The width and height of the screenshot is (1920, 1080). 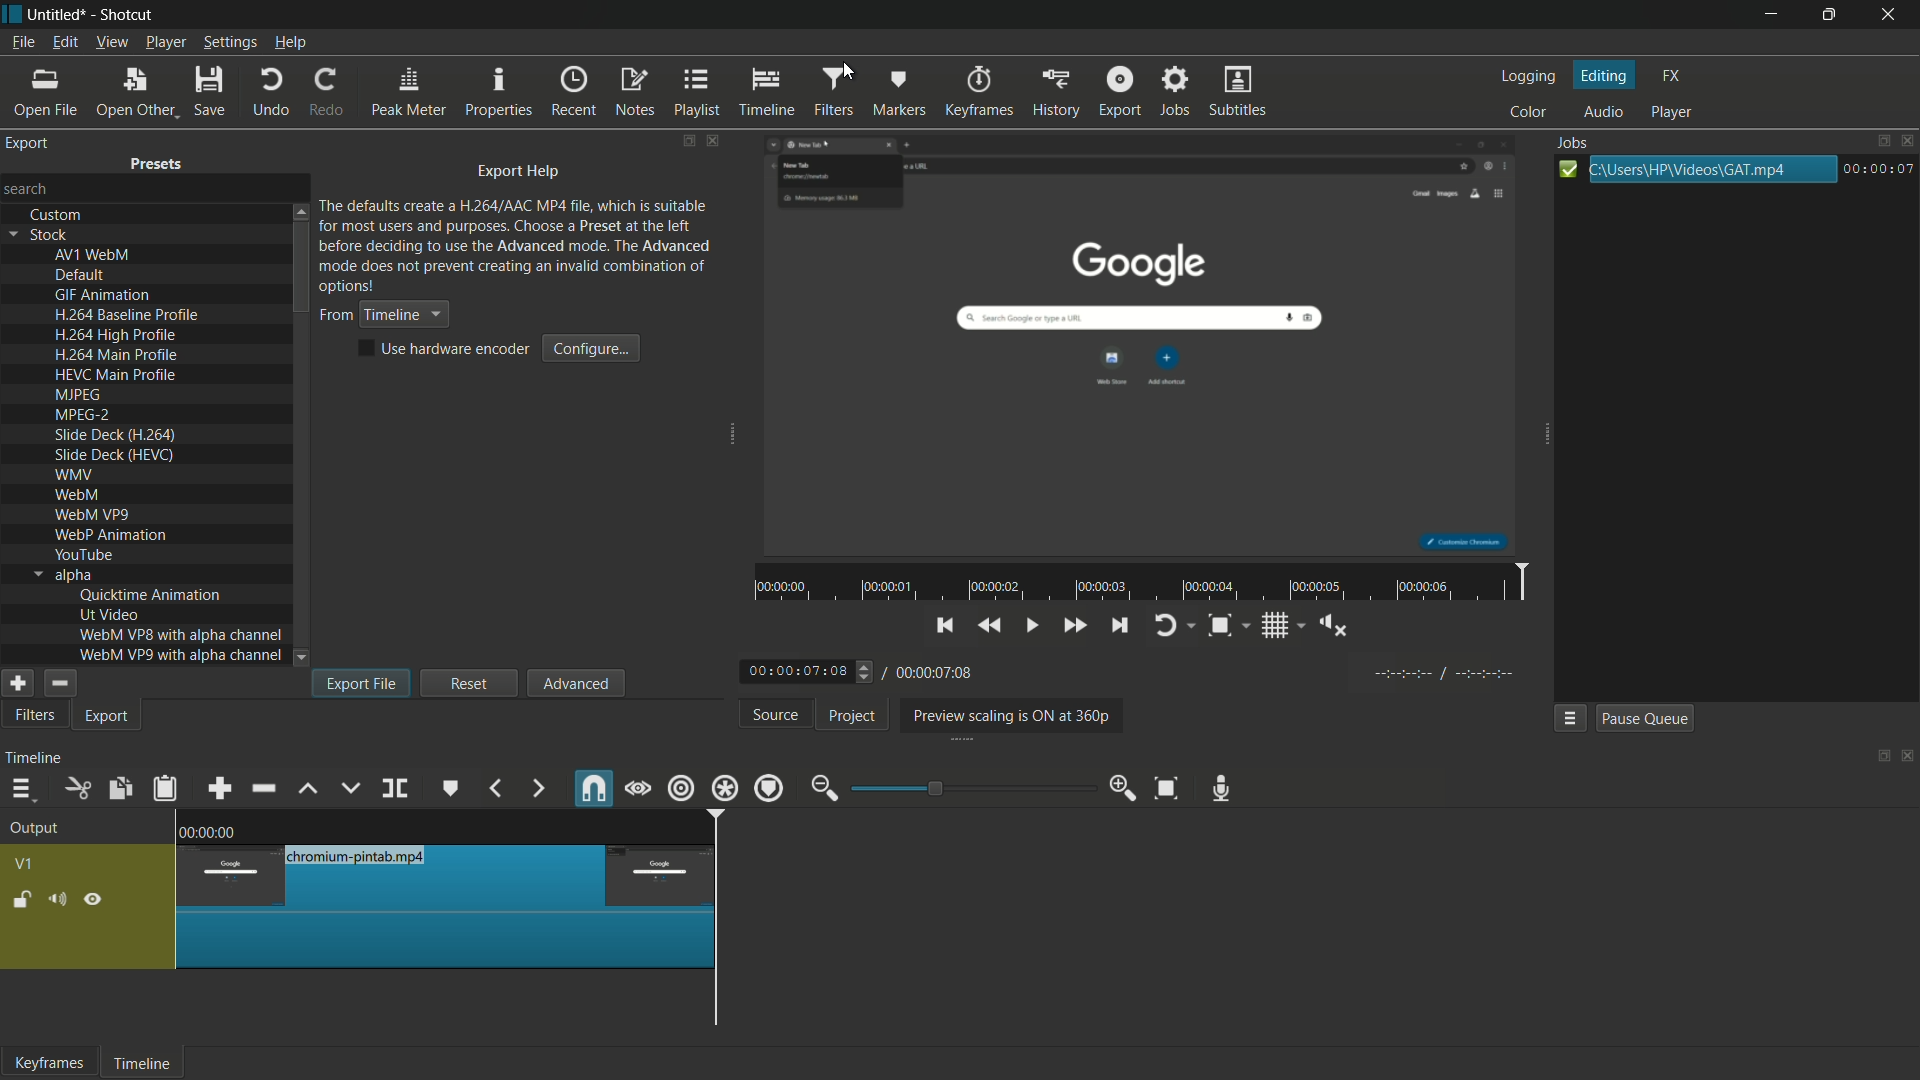 I want to click on alpha, so click(x=65, y=575).